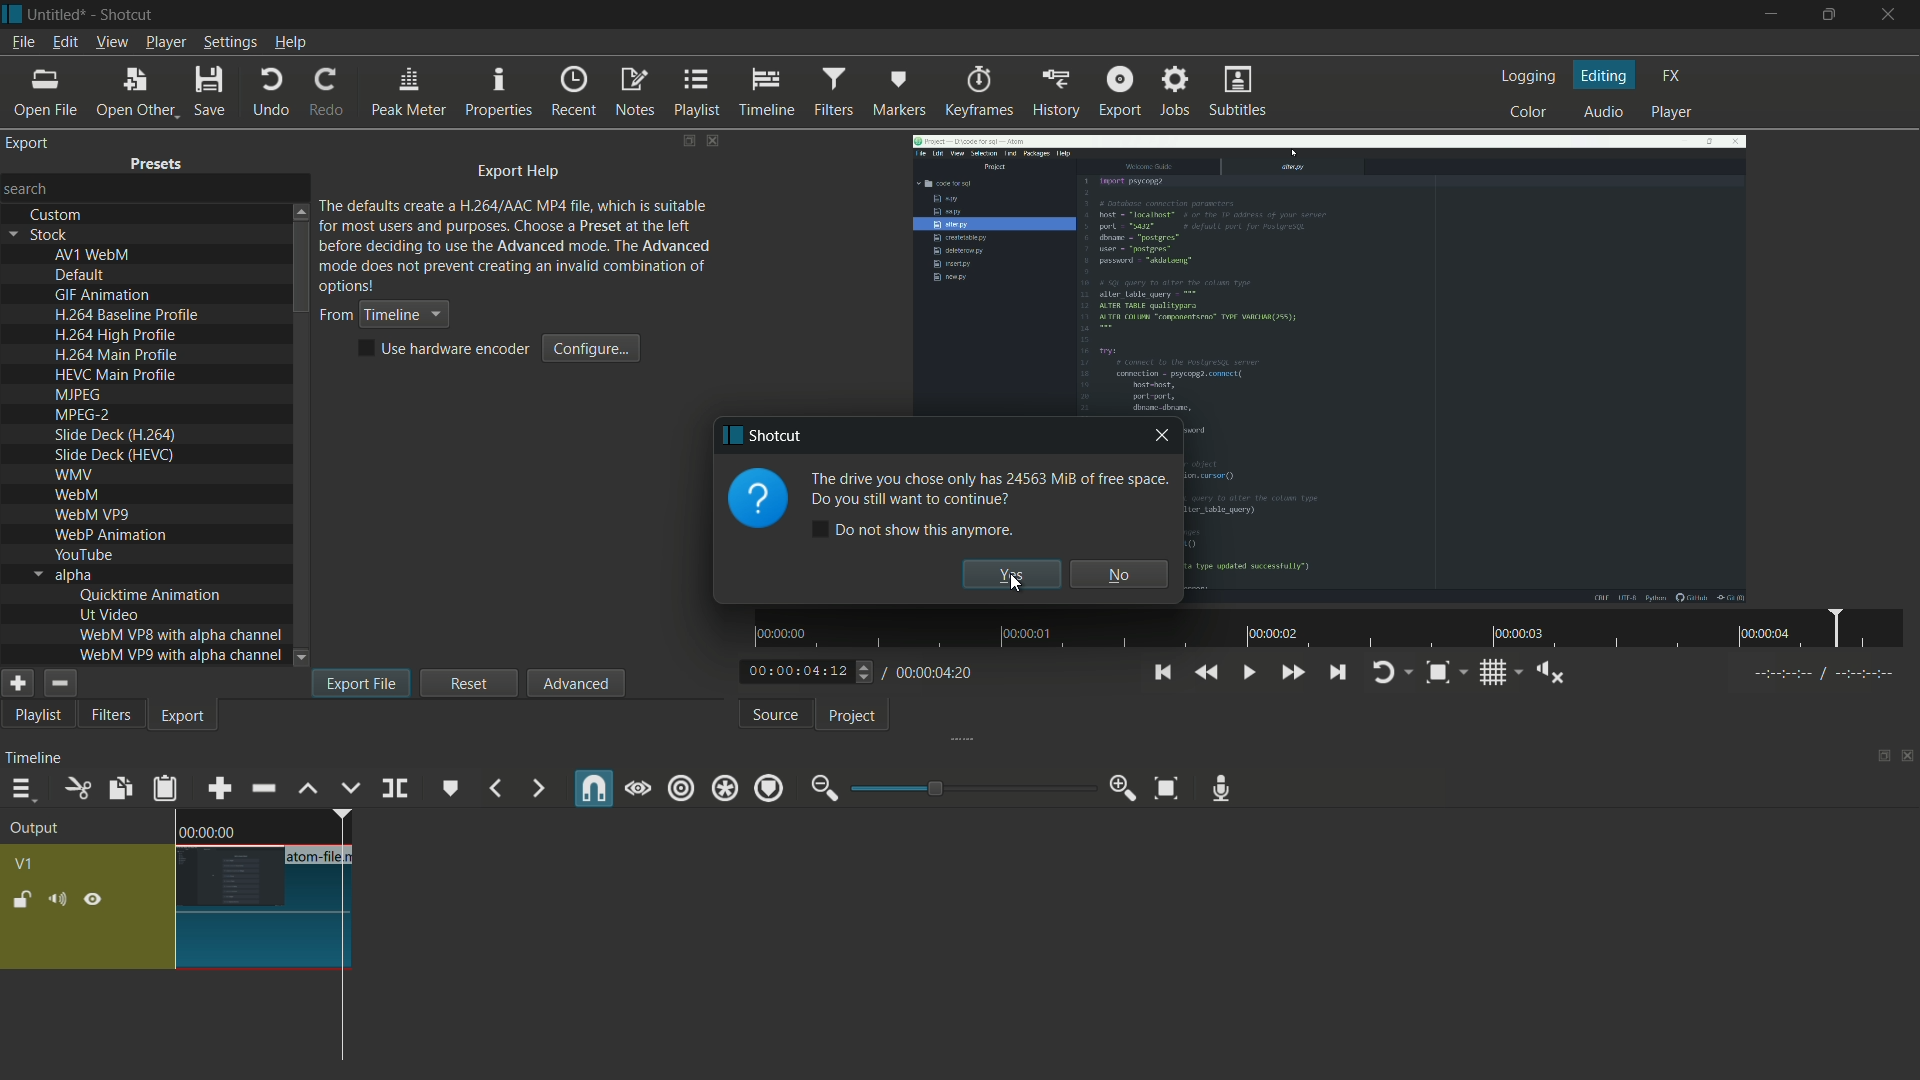  I want to click on app icon, so click(12, 13).